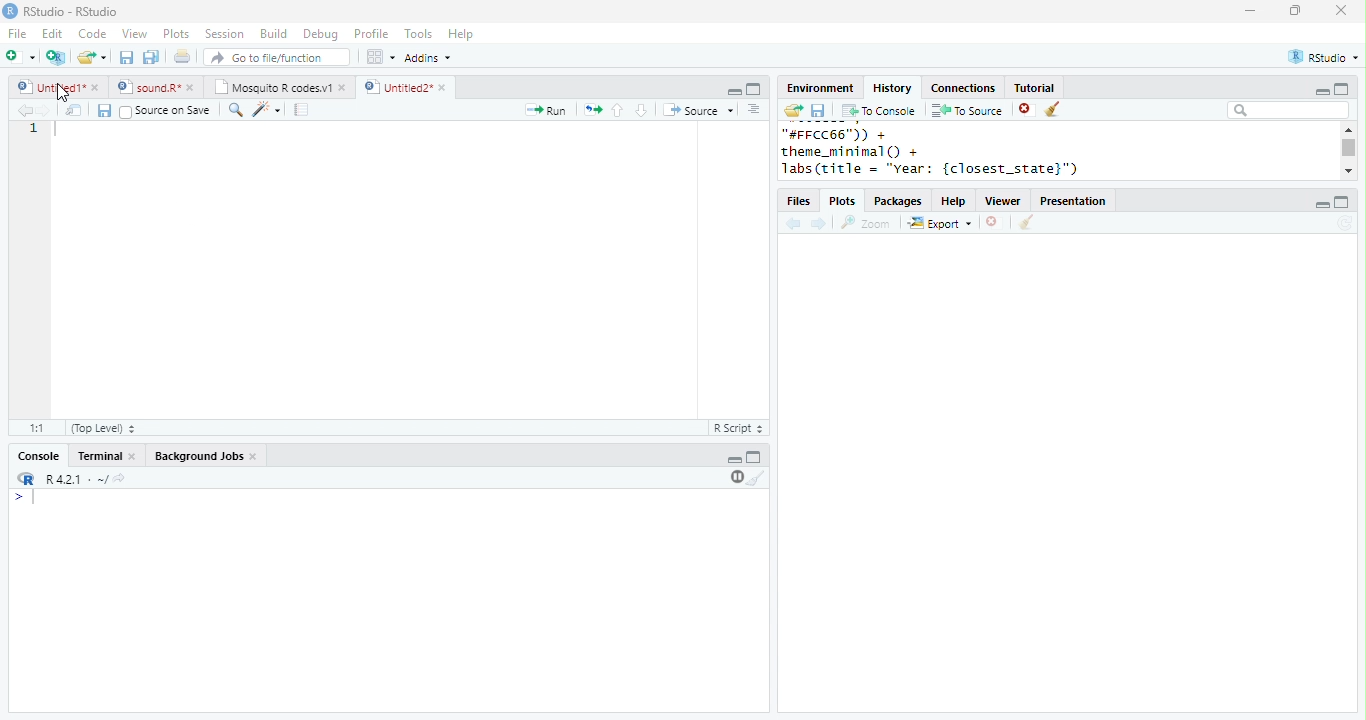 This screenshot has height=720, width=1366. Describe the element at coordinates (1342, 202) in the screenshot. I see `maximize` at that location.